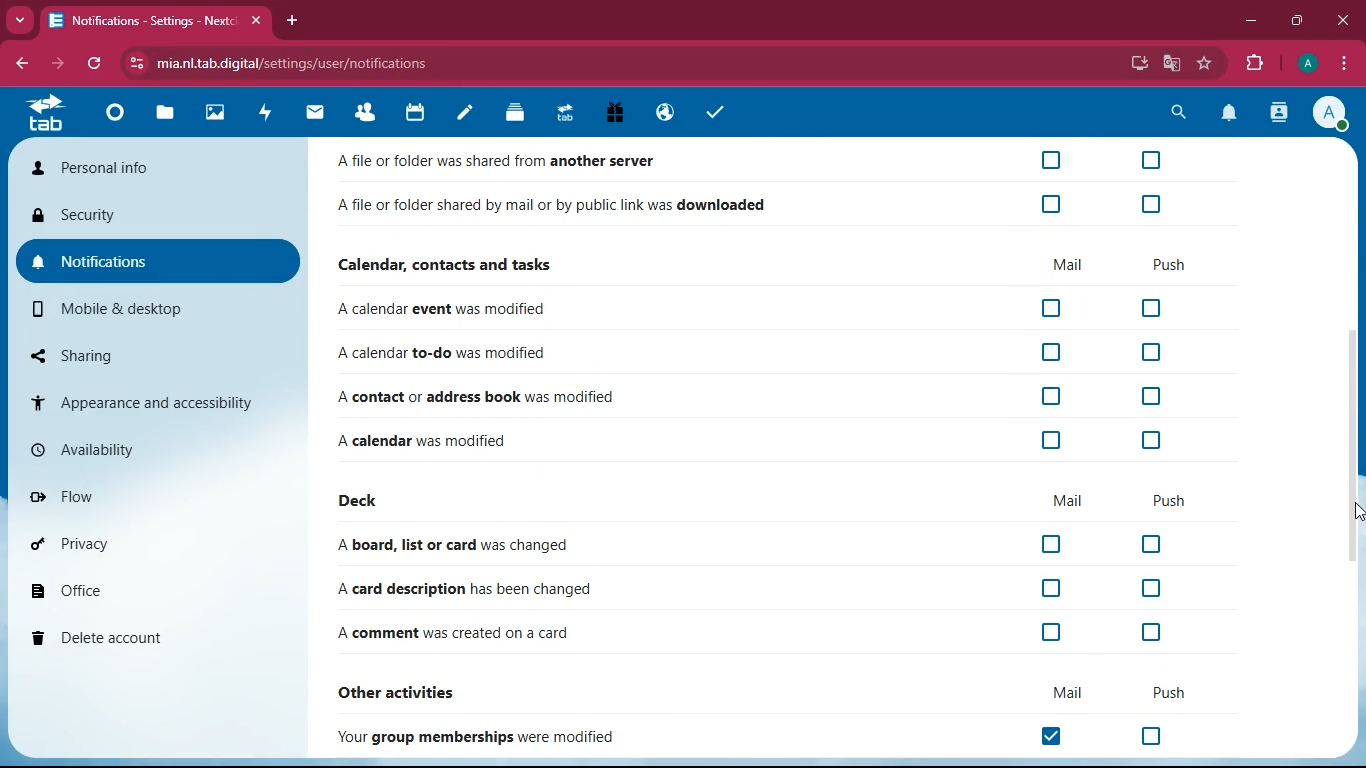 The height and width of the screenshot is (768, 1366). Describe the element at coordinates (19, 63) in the screenshot. I see `back` at that location.